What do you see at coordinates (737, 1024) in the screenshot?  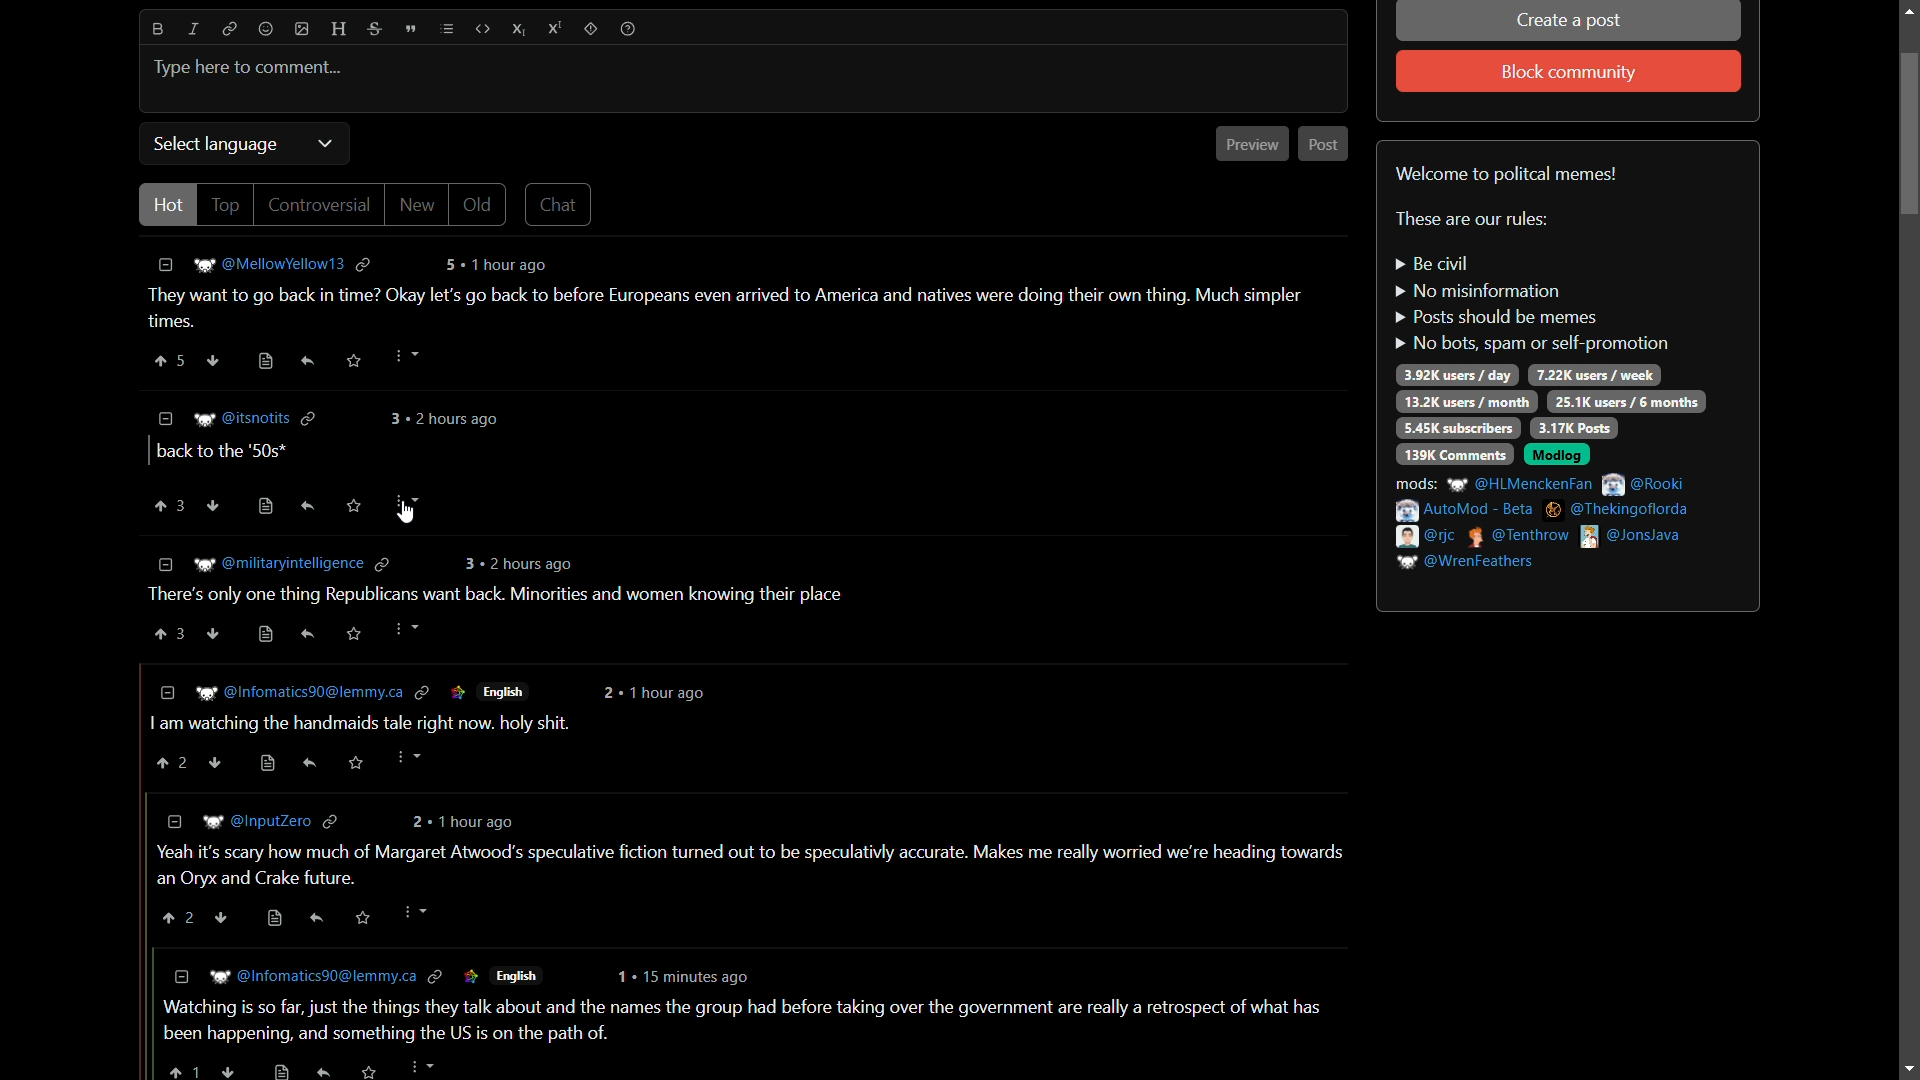 I see `comment-6` at bounding box center [737, 1024].